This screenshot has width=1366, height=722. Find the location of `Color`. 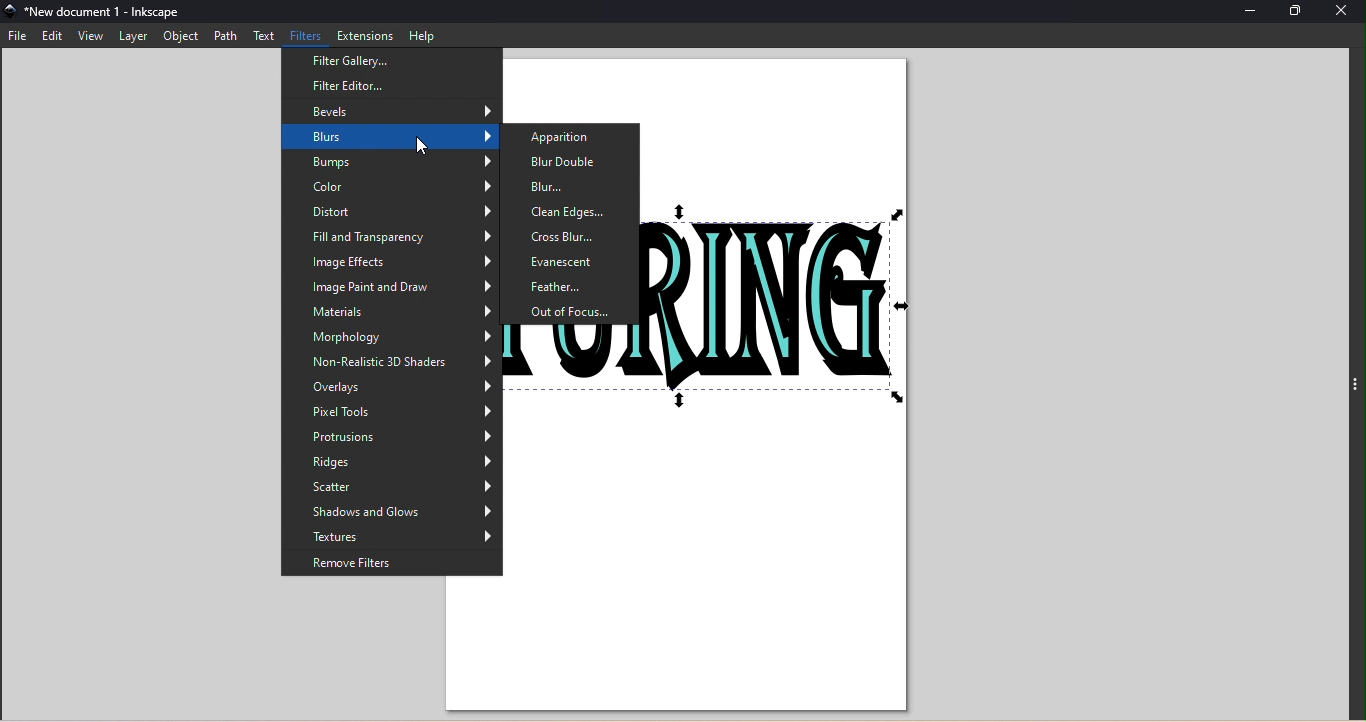

Color is located at coordinates (392, 187).